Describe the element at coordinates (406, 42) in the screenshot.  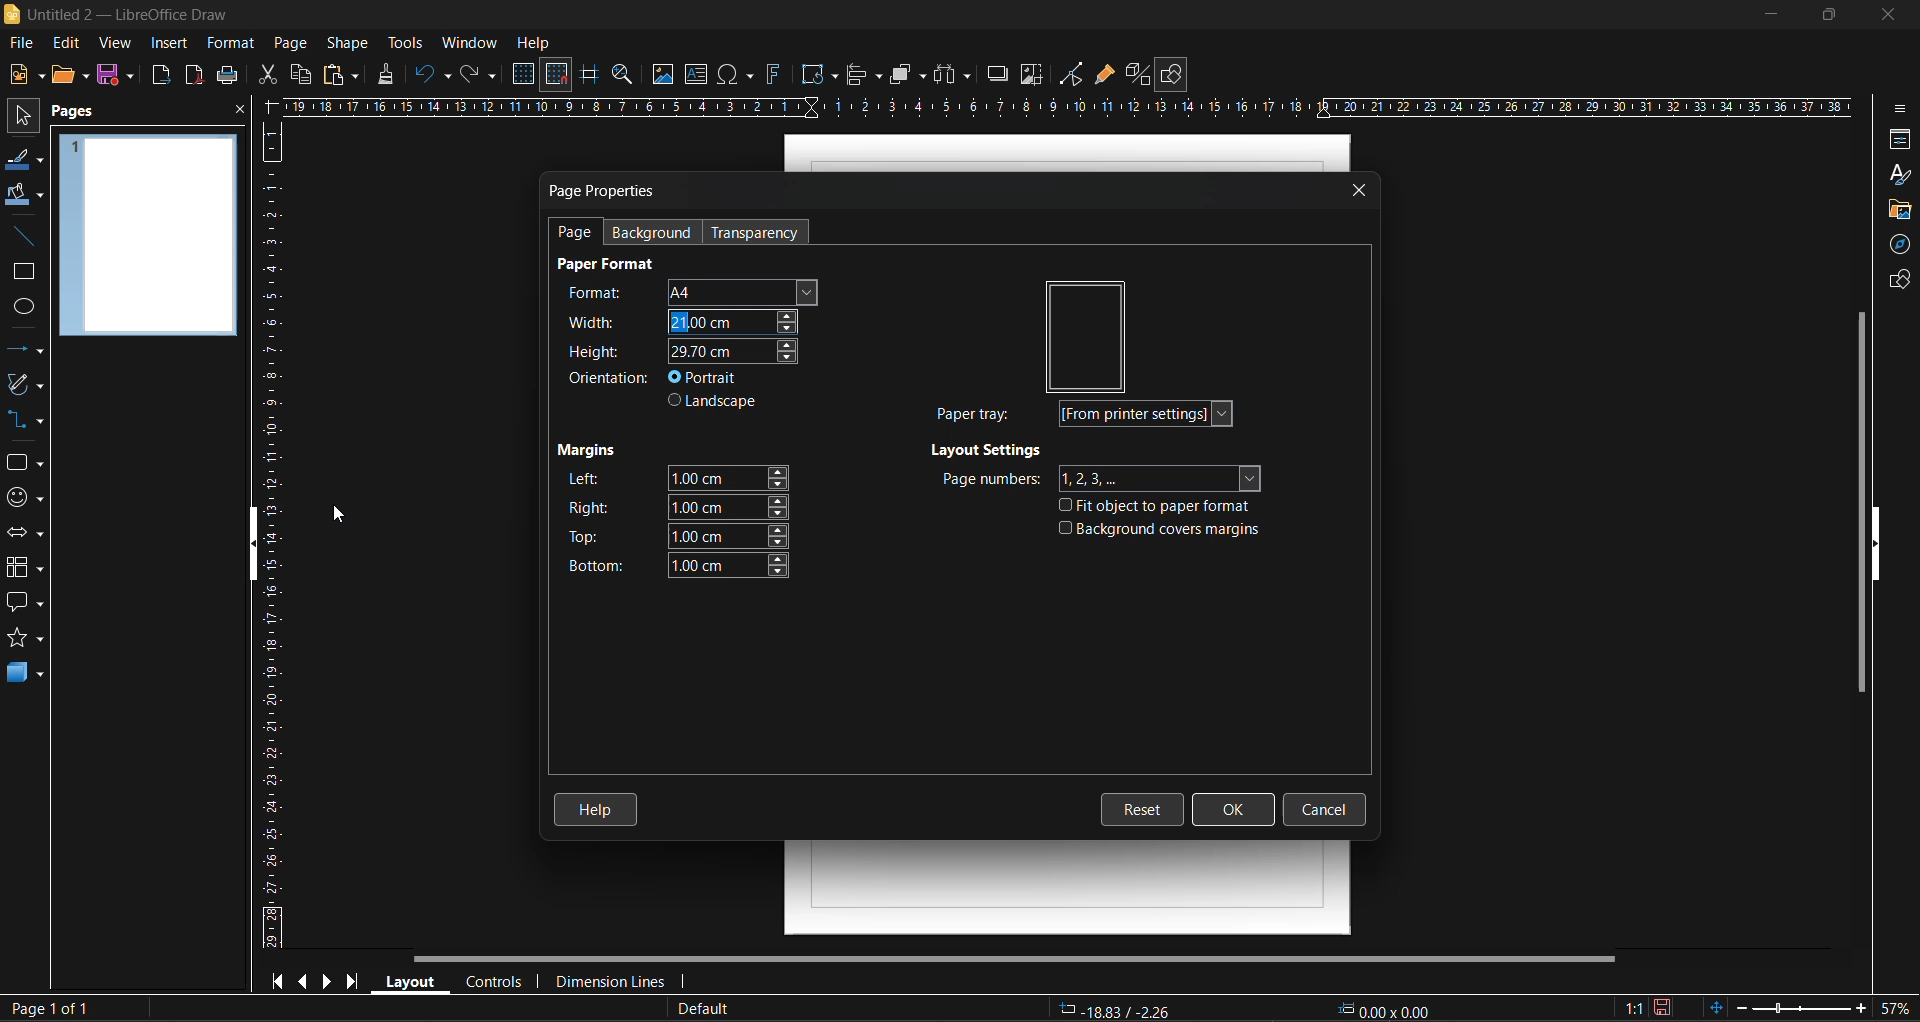
I see `tools` at that location.